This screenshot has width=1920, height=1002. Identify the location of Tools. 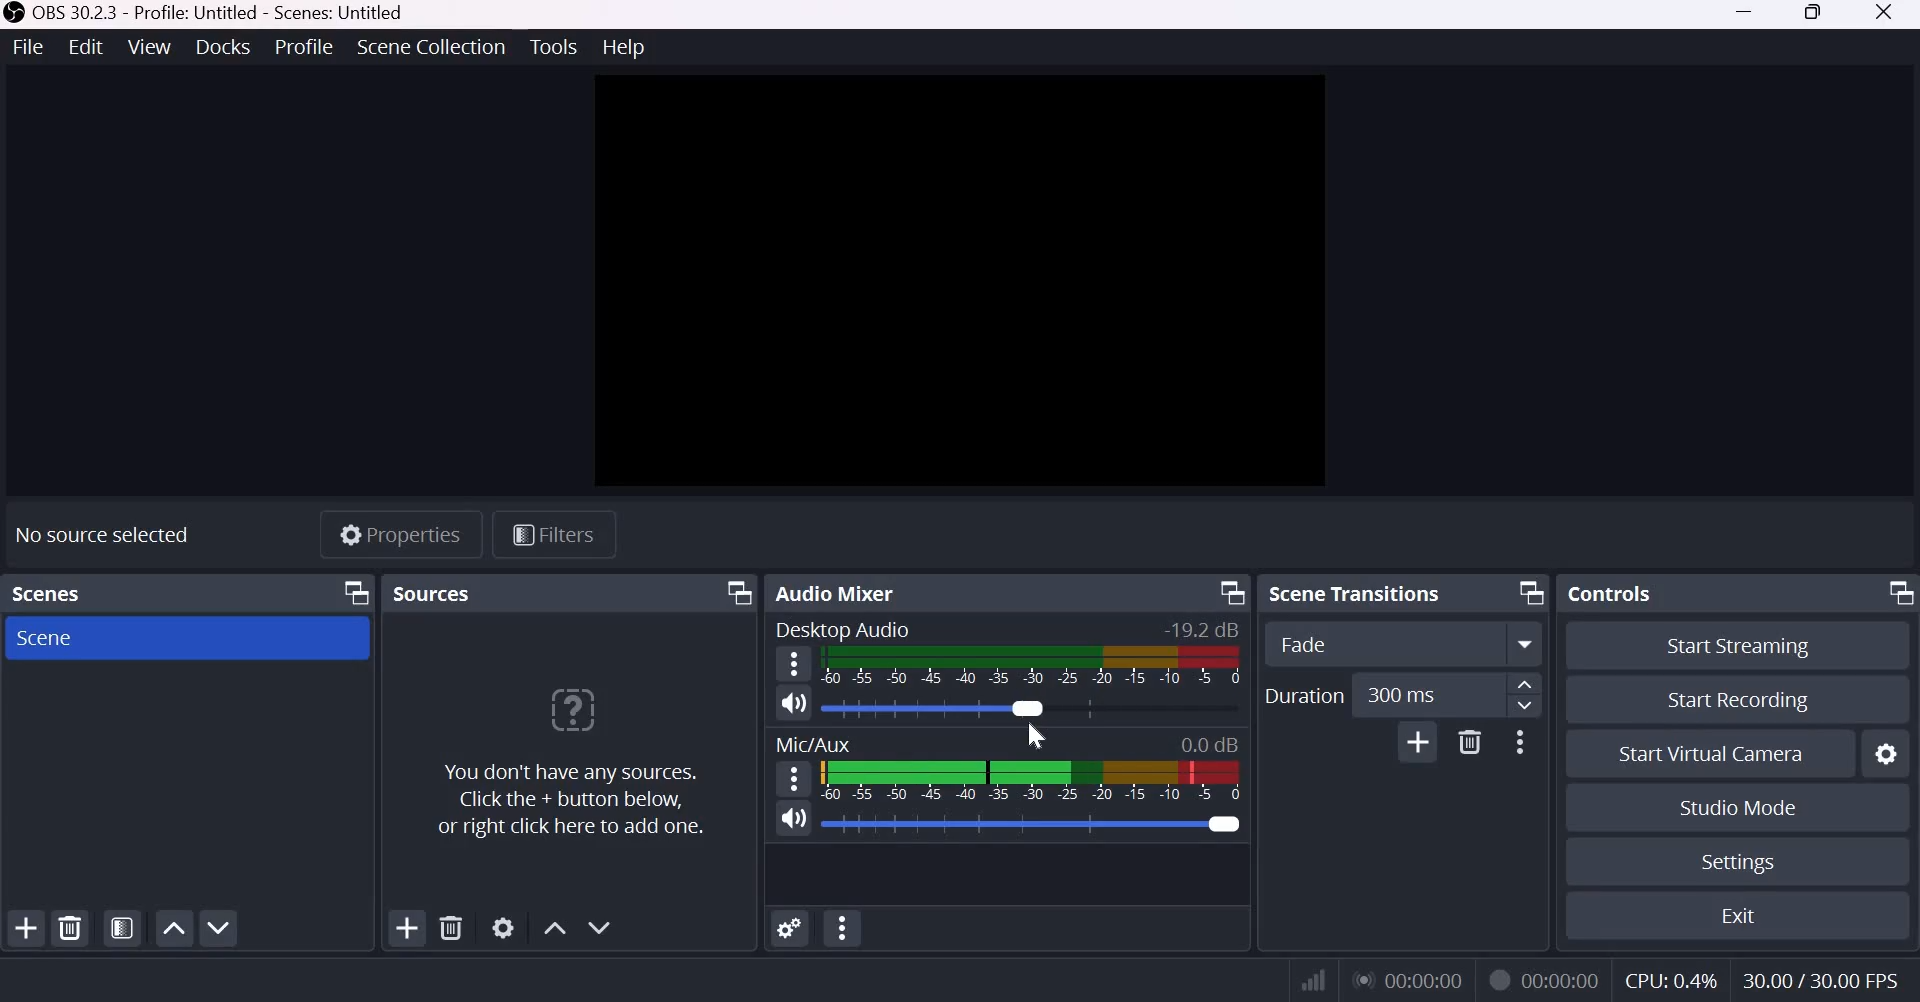
(554, 47).